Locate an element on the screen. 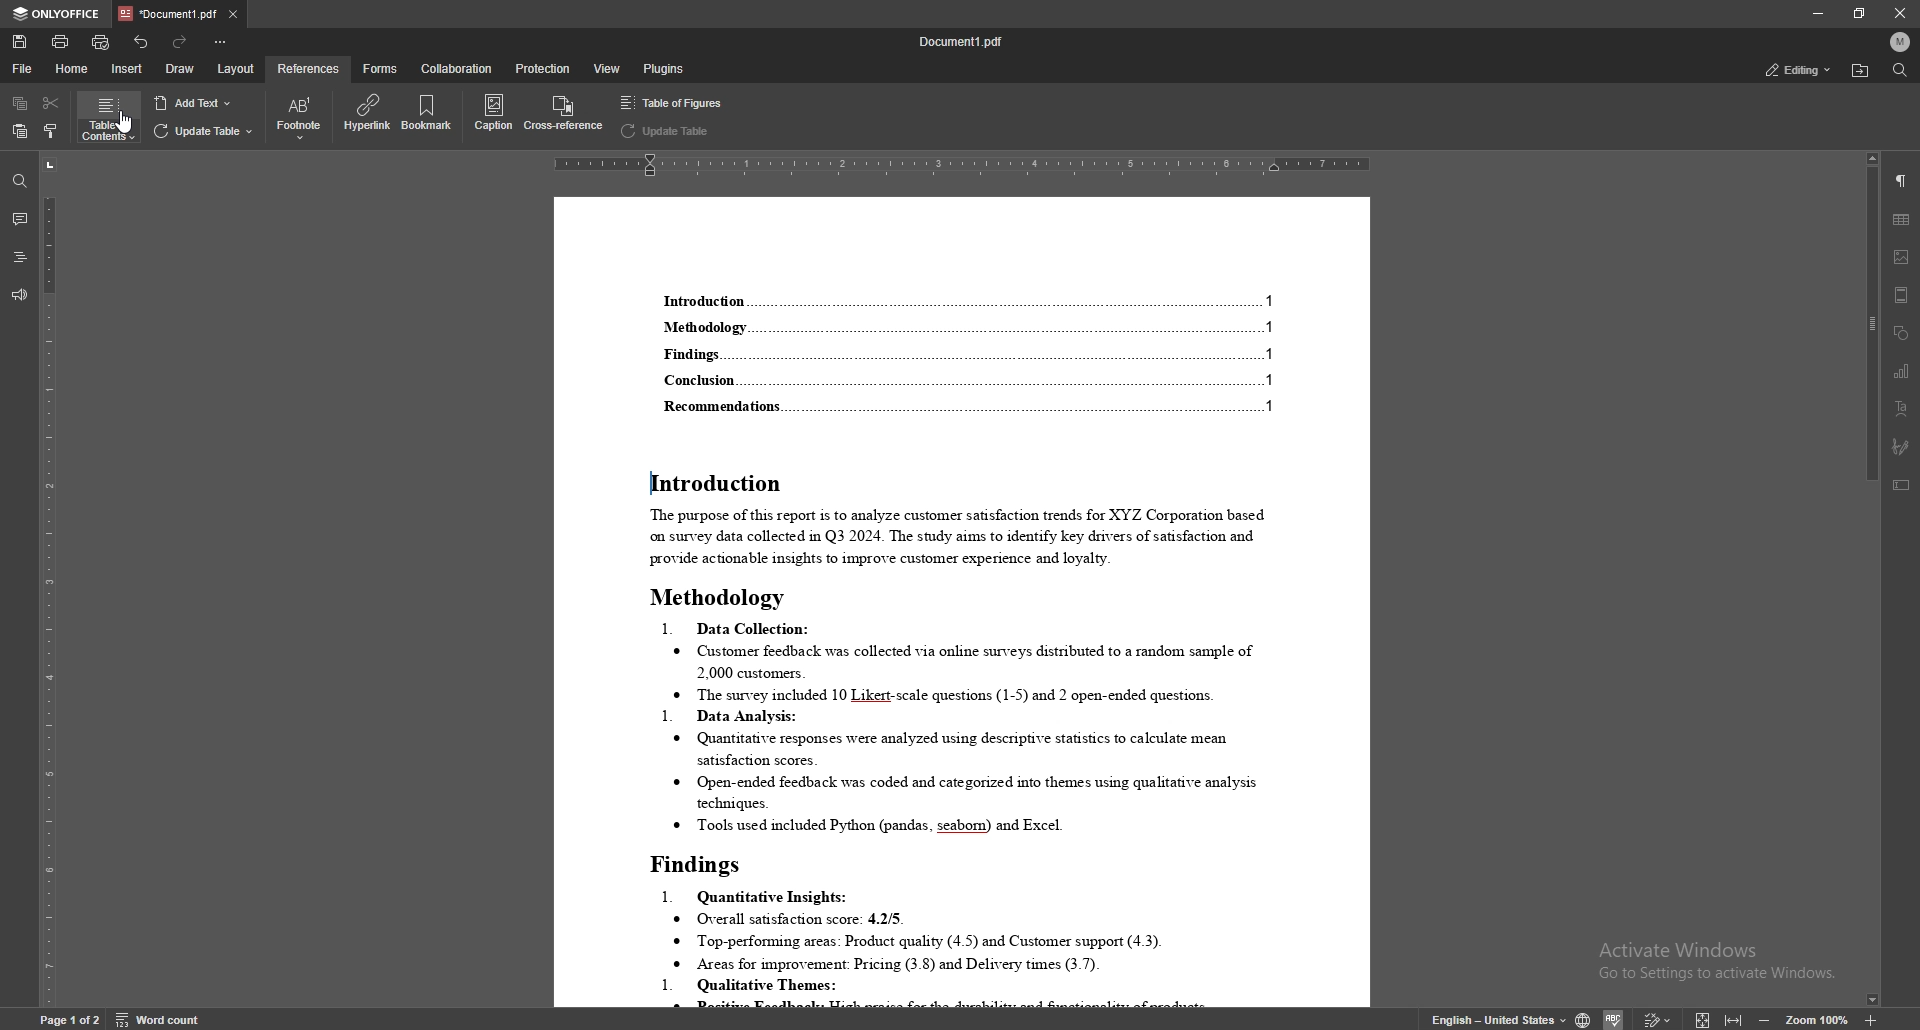 This screenshot has width=1920, height=1030. change doc language is located at coordinates (1582, 1020).